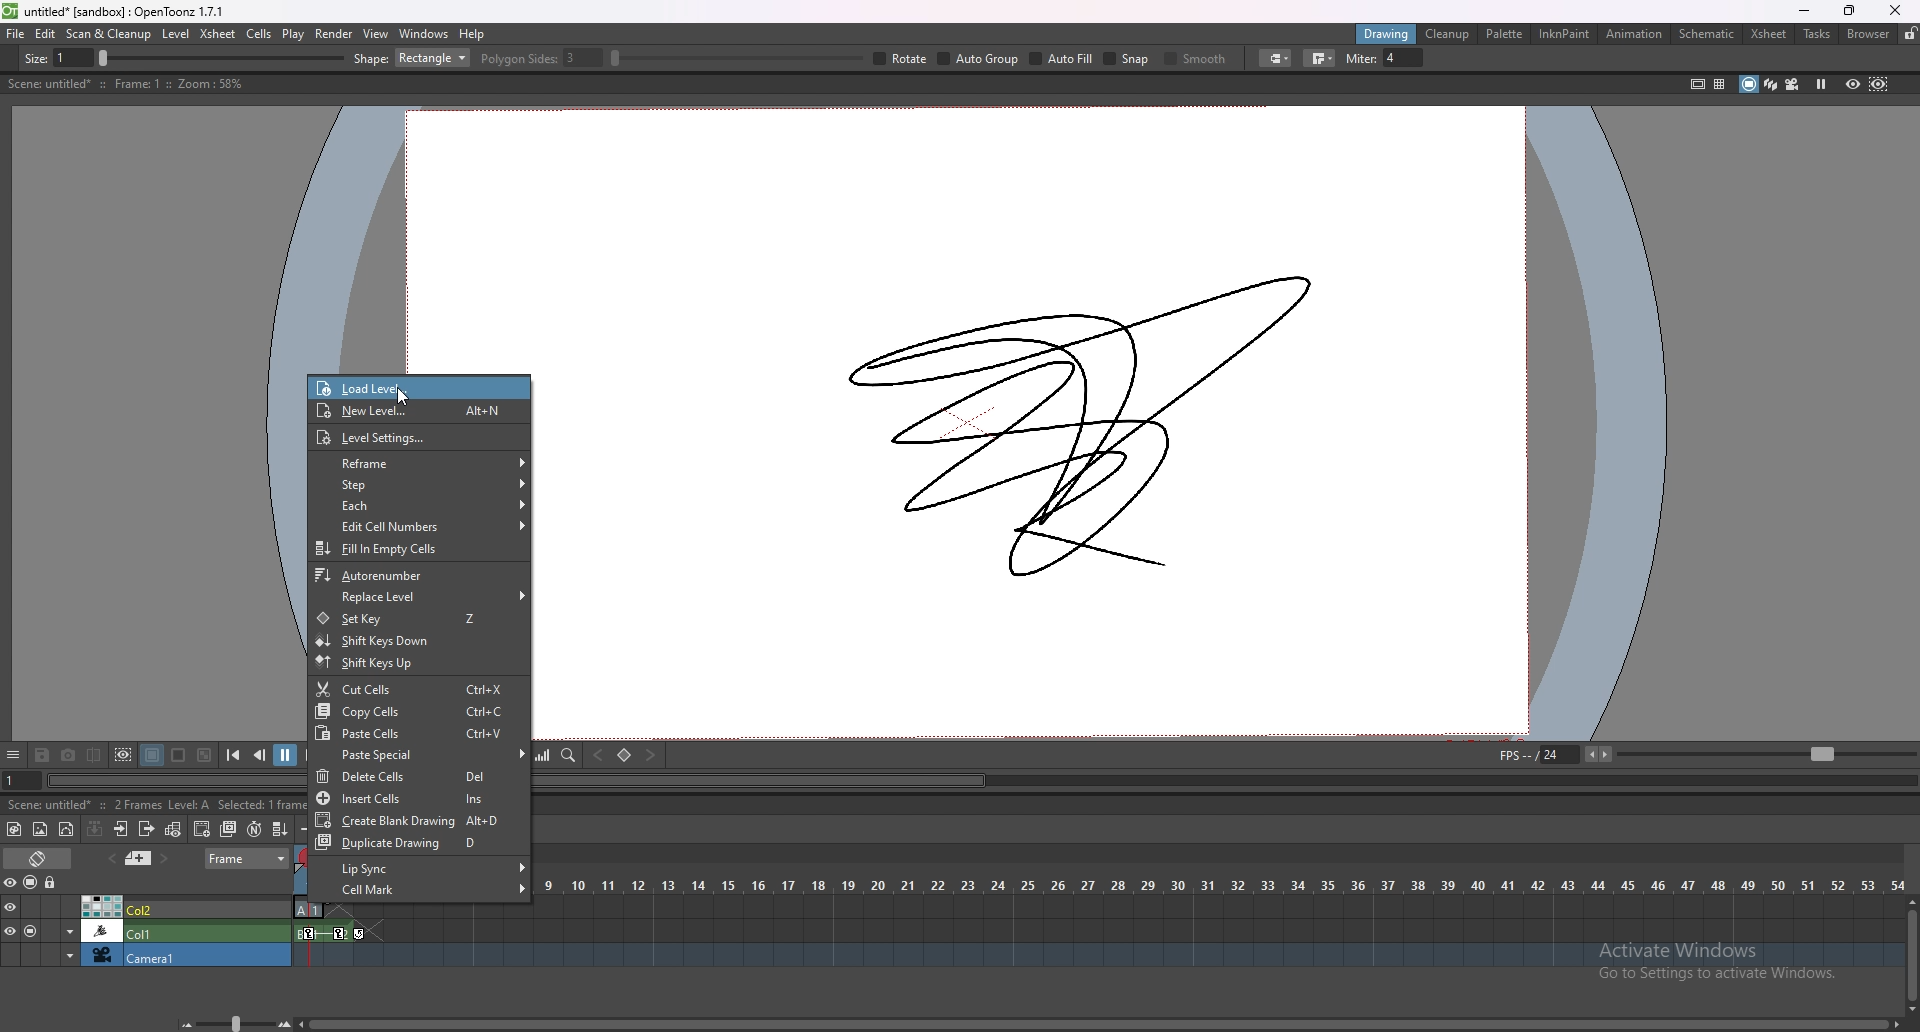 The image size is (1920, 1032). What do you see at coordinates (40, 857) in the screenshot?
I see `toggle timeline` at bounding box center [40, 857].